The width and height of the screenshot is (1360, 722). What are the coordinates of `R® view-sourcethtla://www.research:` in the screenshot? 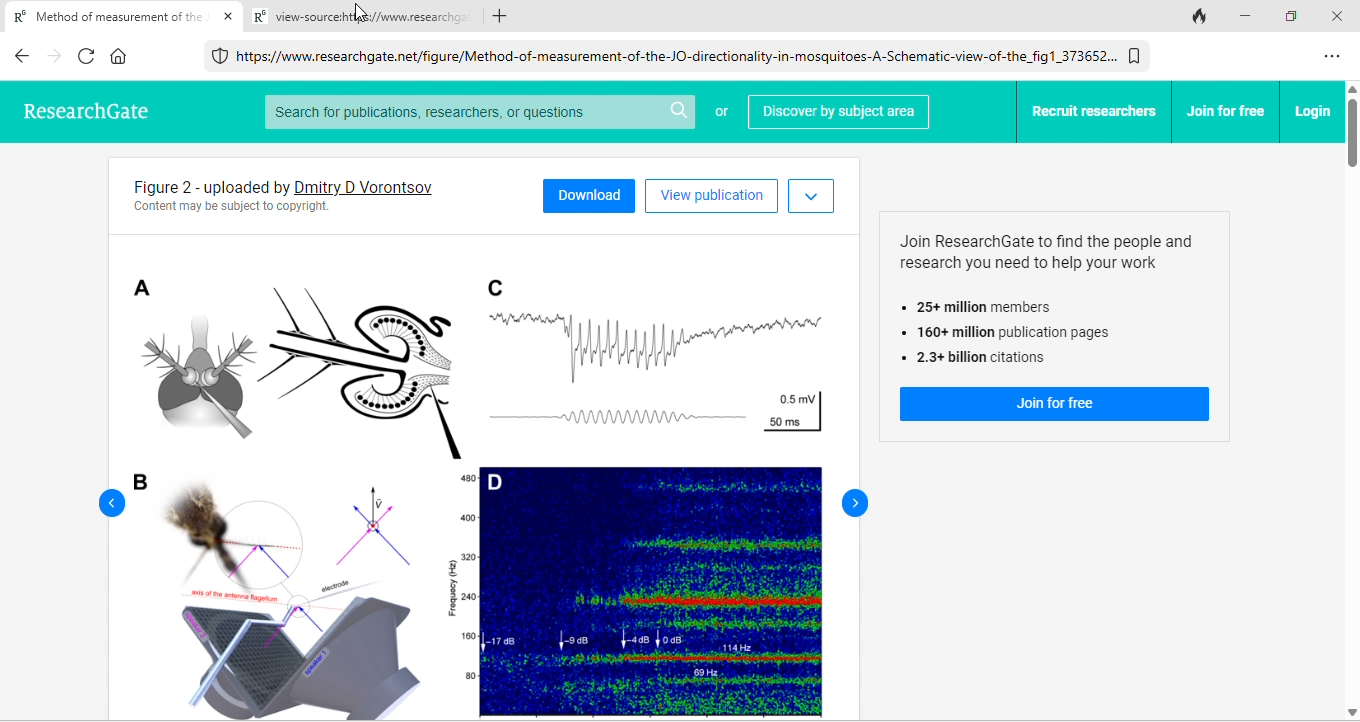 It's located at (353, 19).